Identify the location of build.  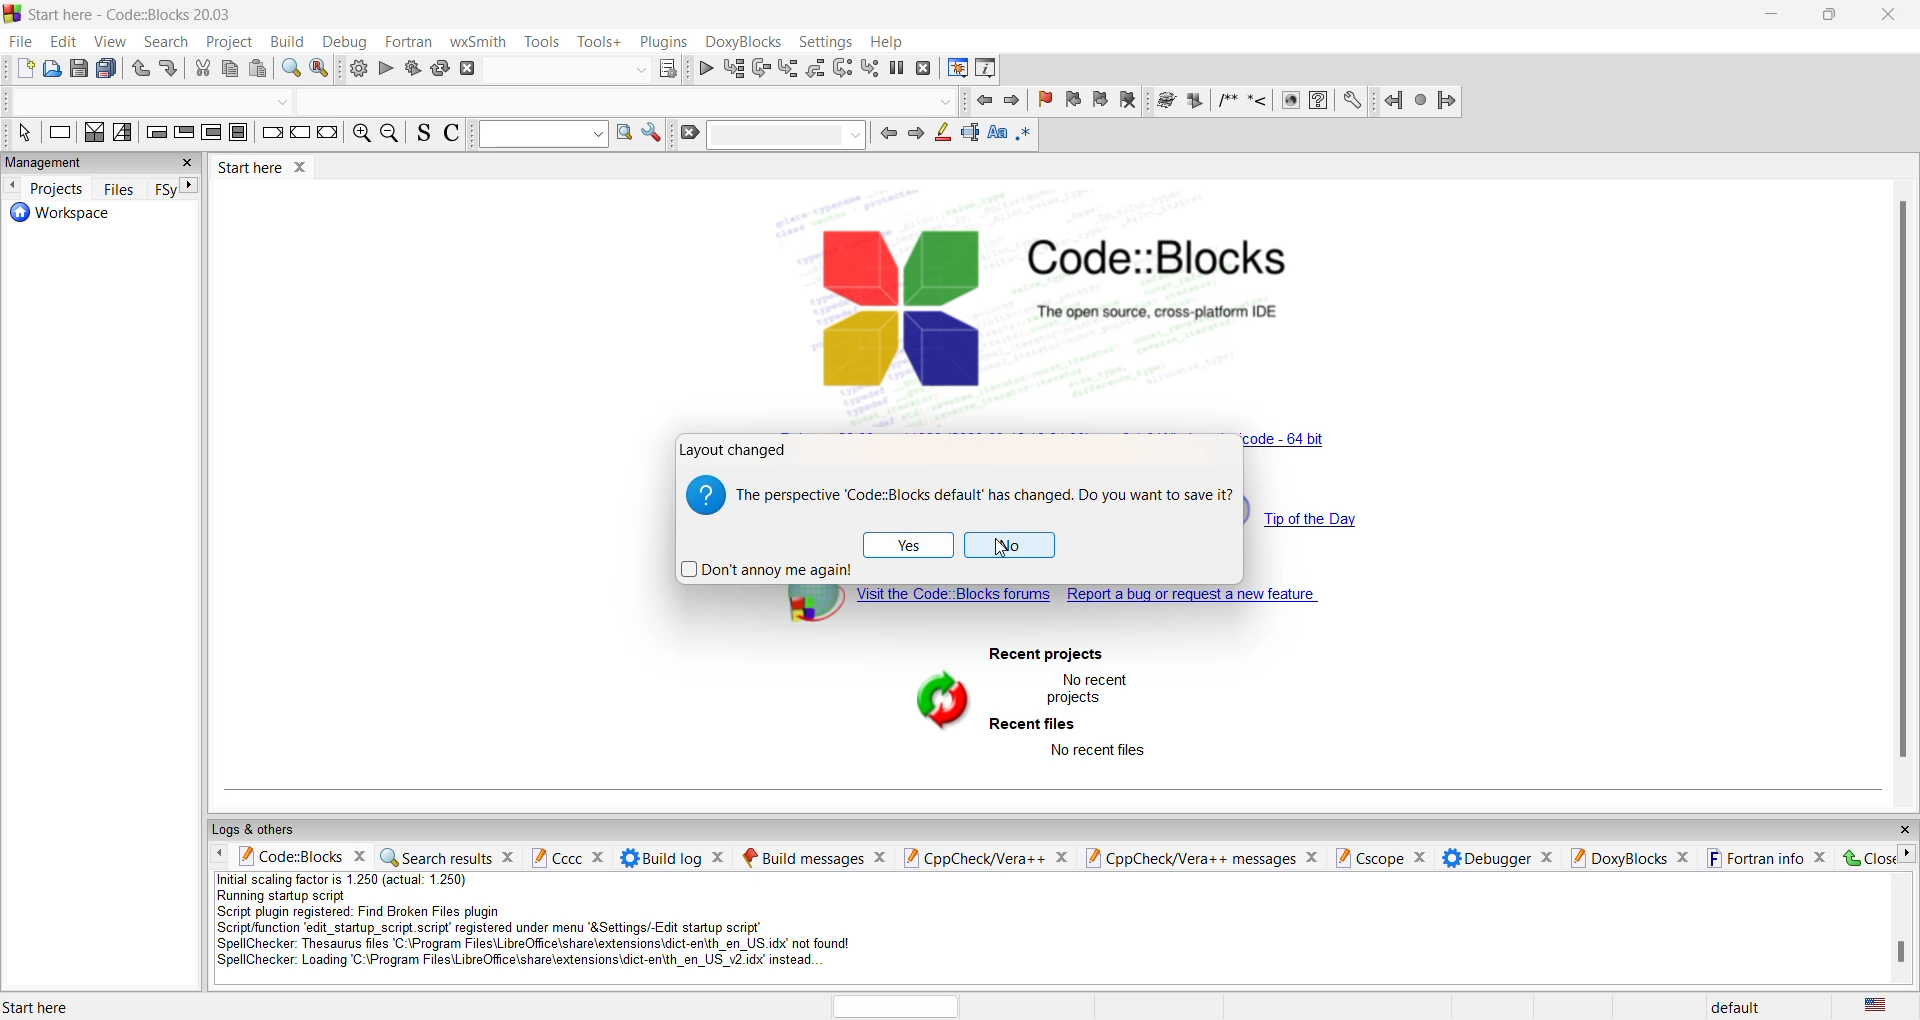
(413, 71).